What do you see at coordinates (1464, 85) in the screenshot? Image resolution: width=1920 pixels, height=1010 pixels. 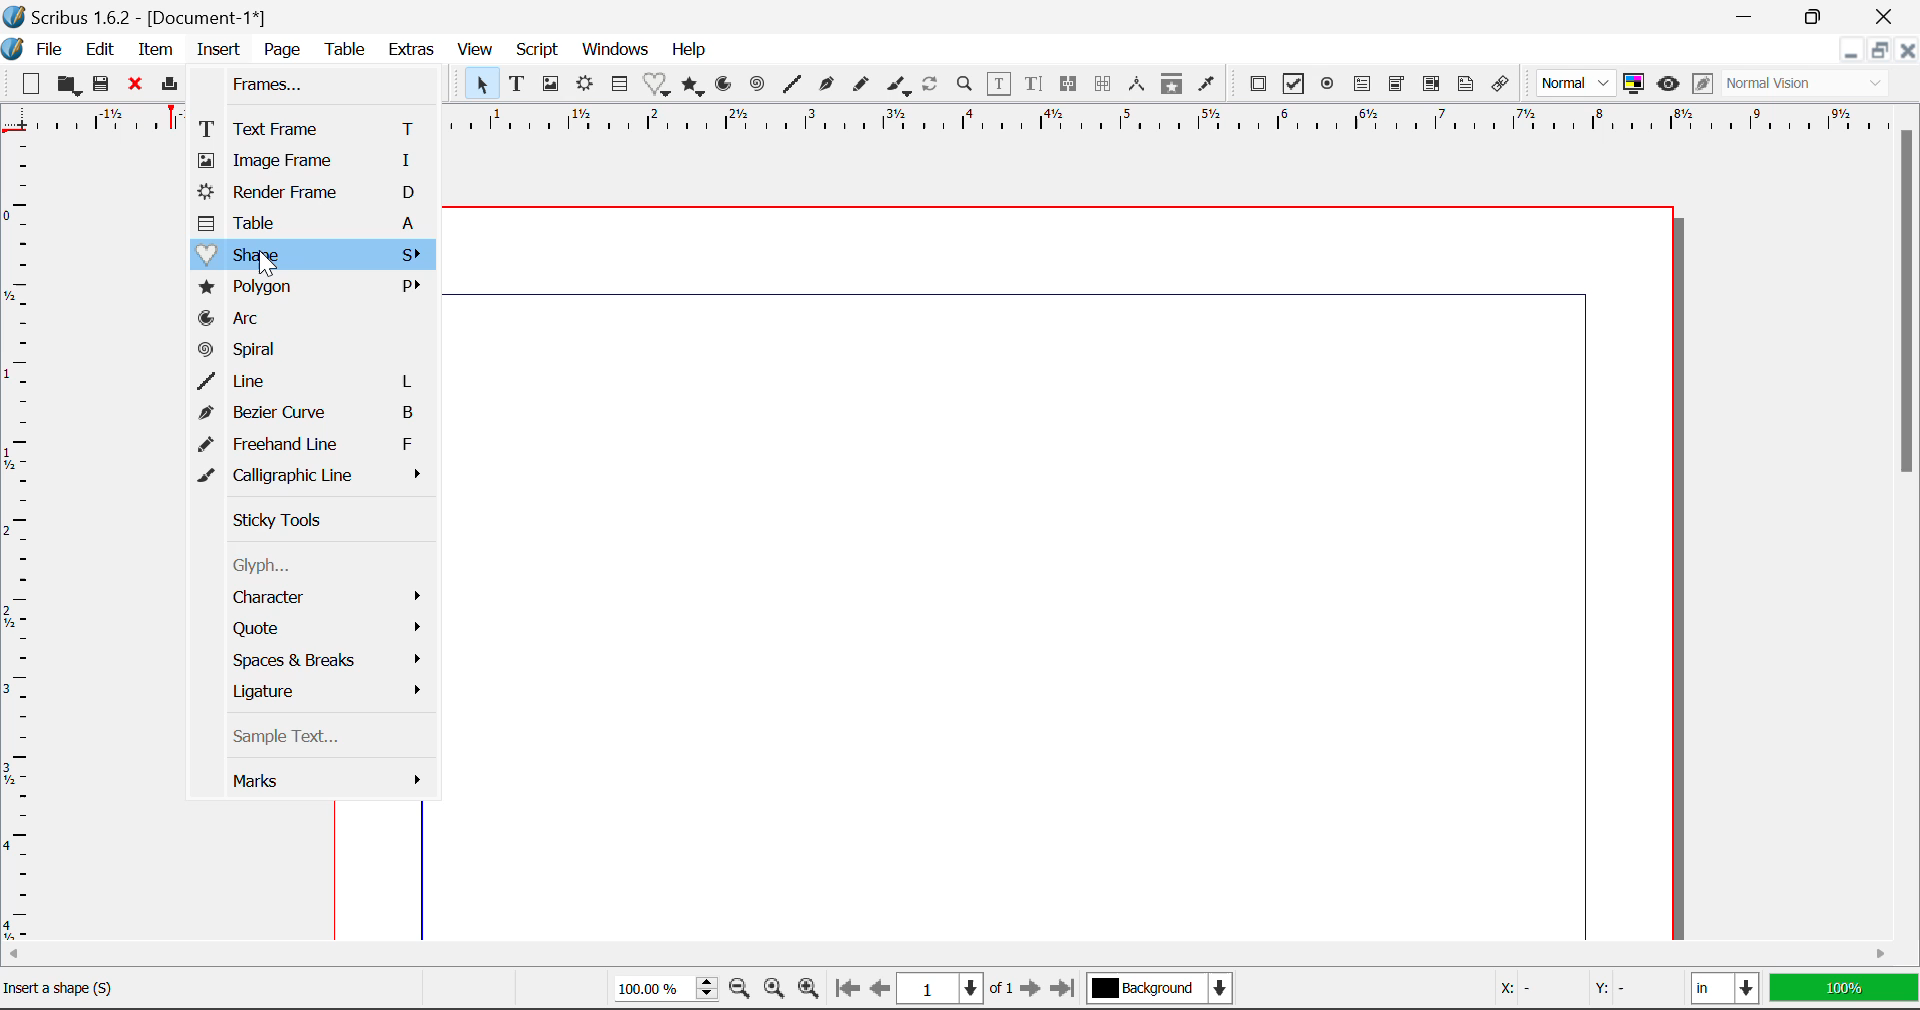 I see `Text Annotation` at bounding box center [1464, 85].